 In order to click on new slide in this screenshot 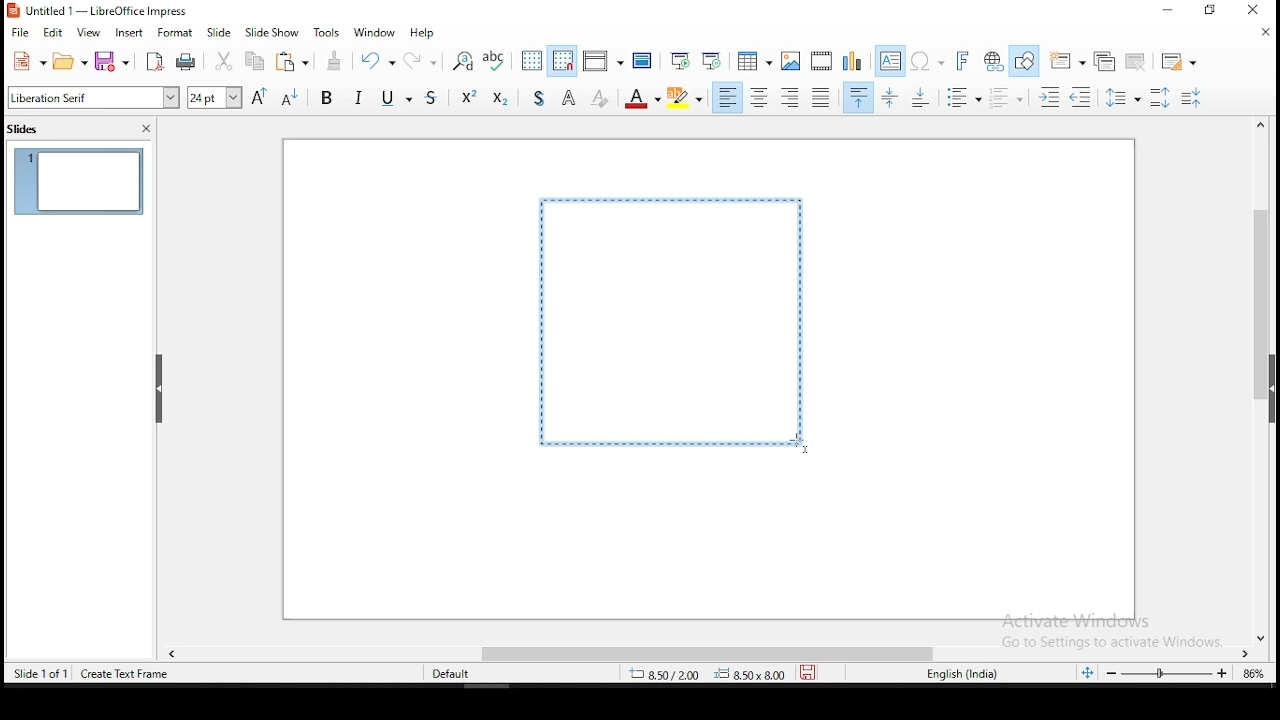, I will do `click(1066, 60)`.